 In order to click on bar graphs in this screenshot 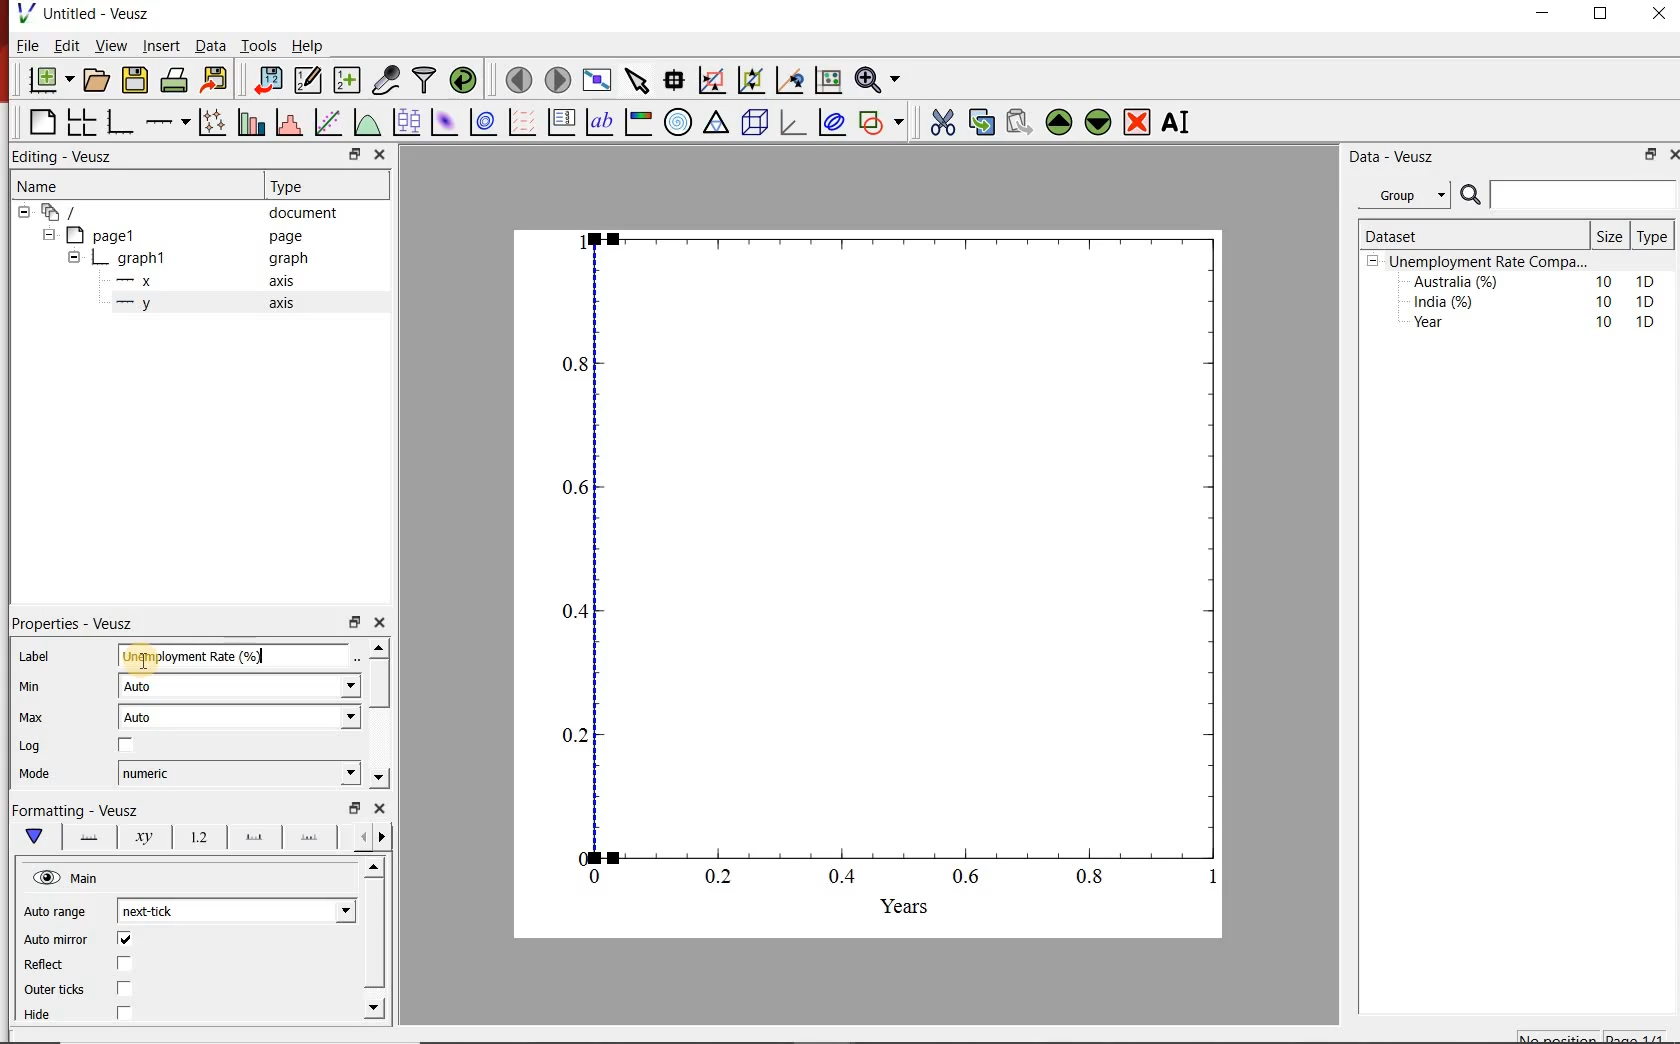, I will do `click(249, 122)`.